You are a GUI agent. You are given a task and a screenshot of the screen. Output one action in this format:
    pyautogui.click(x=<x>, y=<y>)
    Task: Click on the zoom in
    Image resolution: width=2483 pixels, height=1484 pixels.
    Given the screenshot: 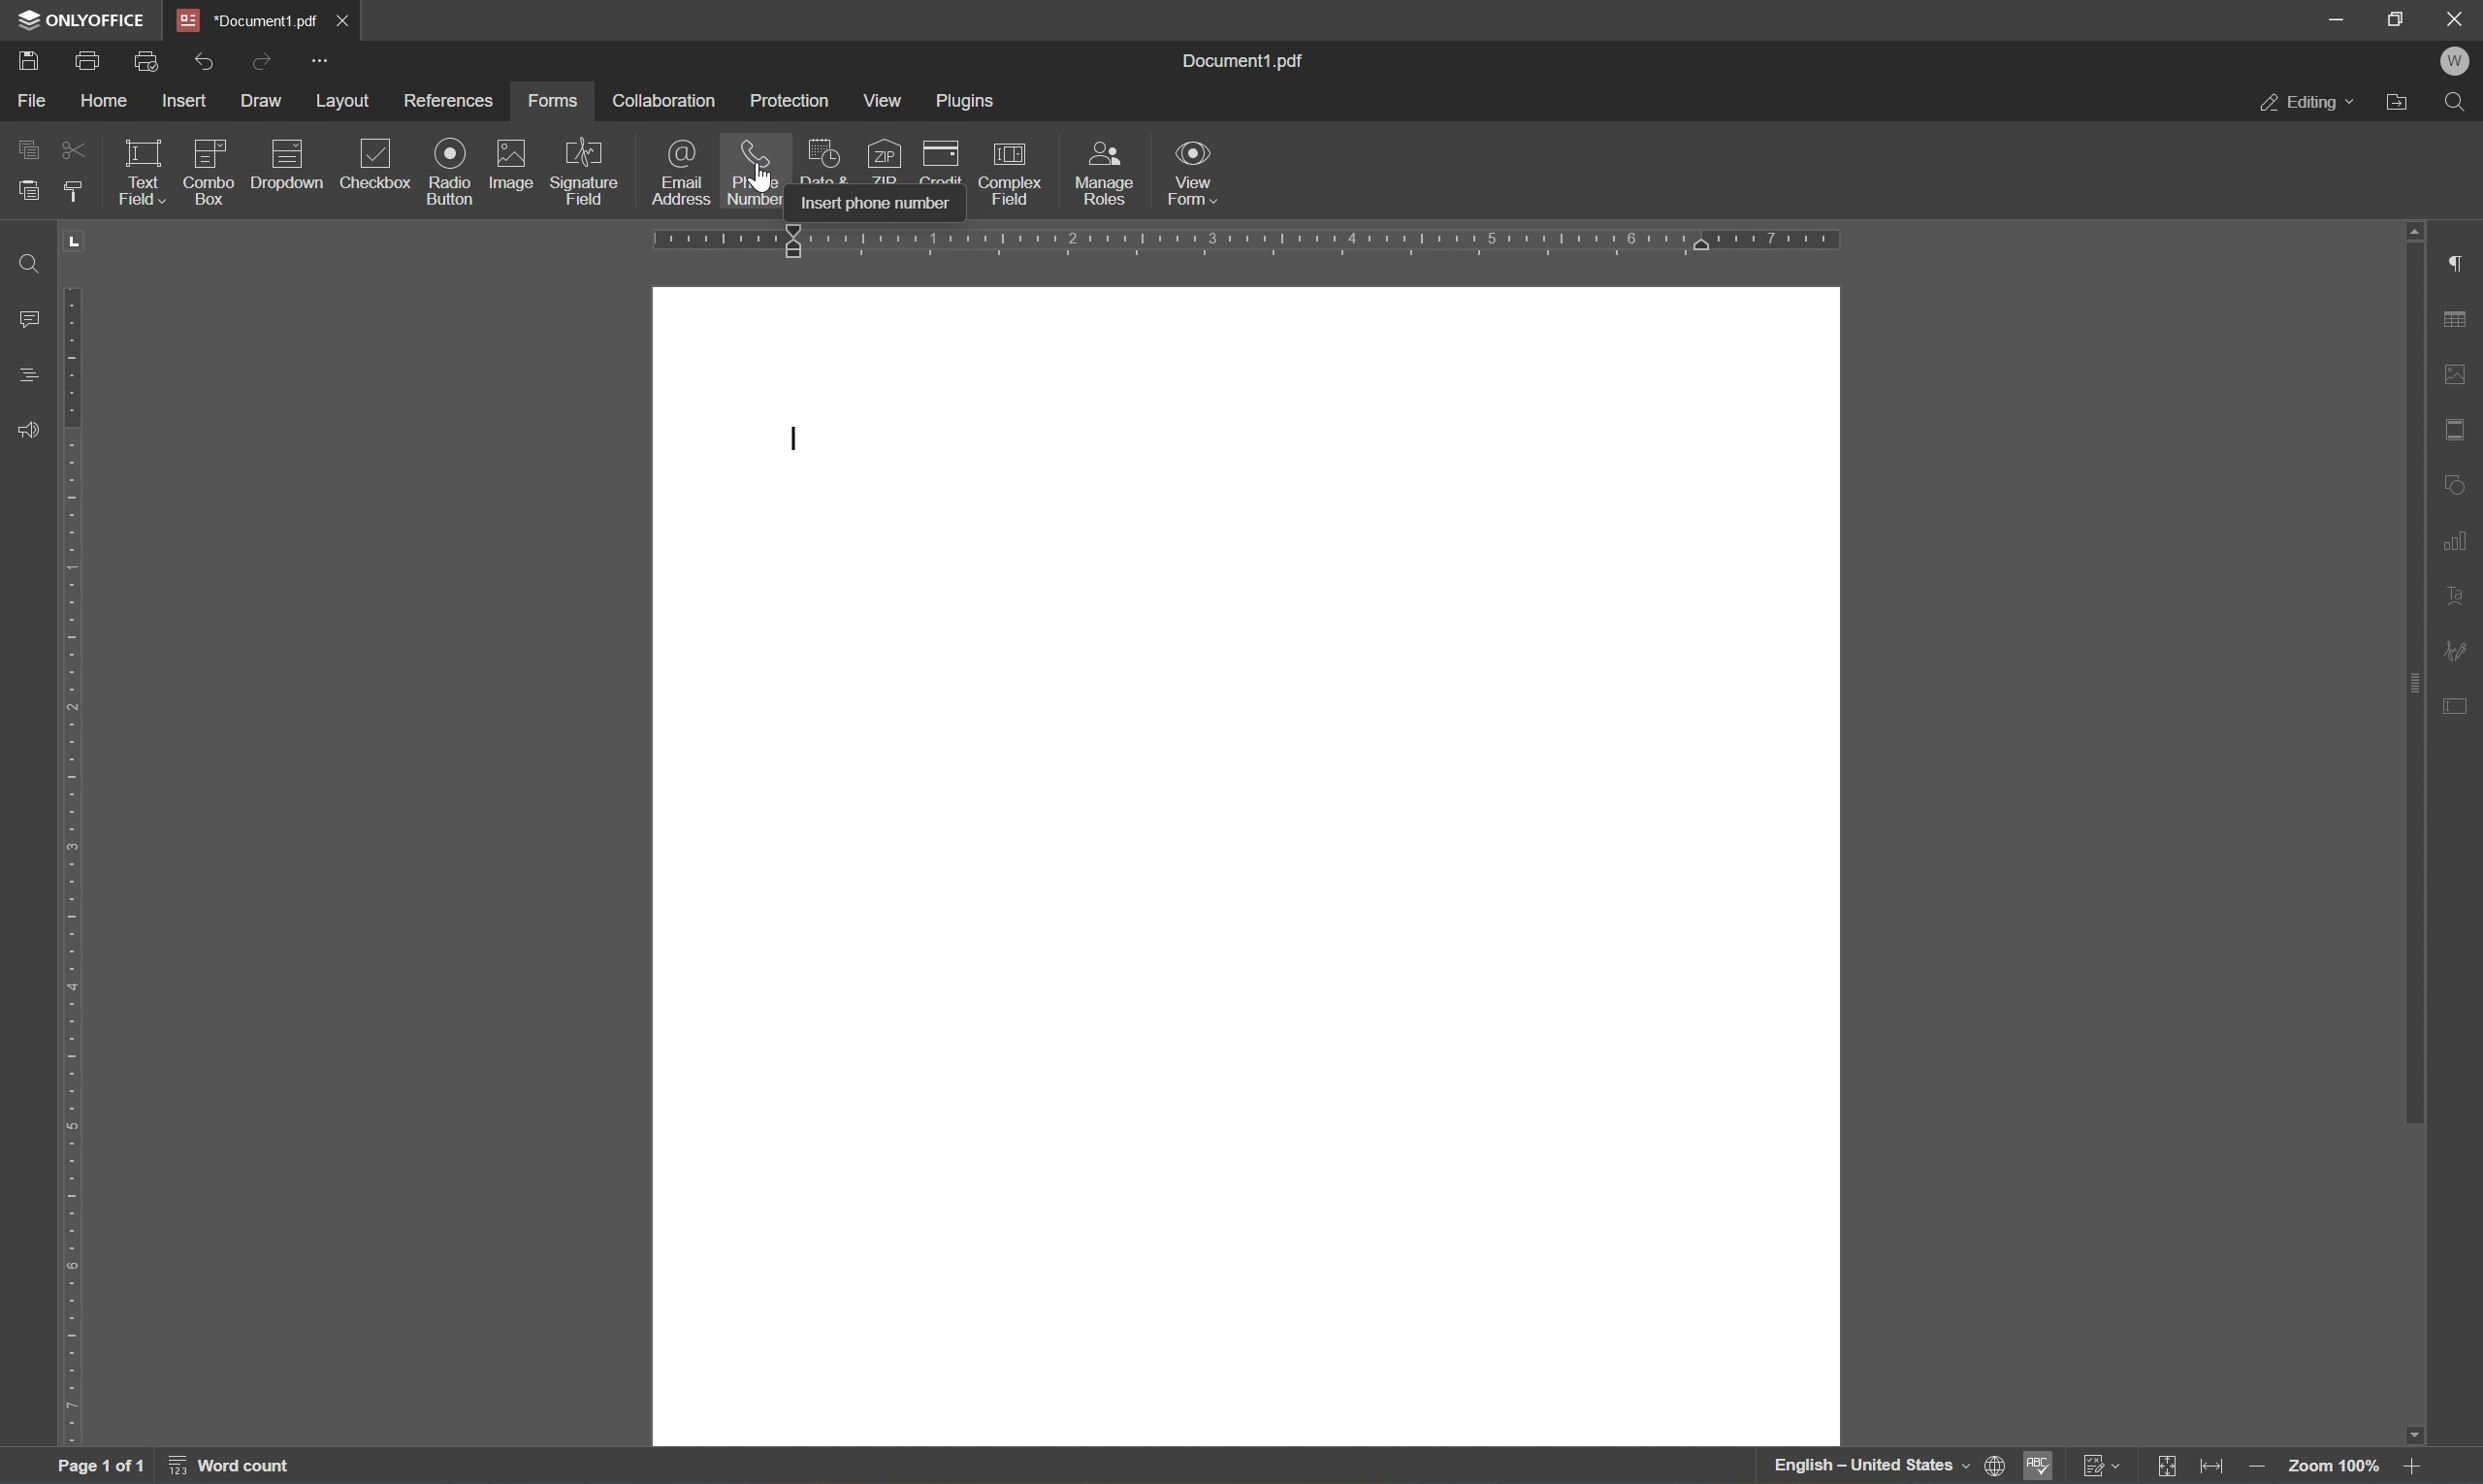 What is the action you would take?
    pyautogui.click(x=2420, y=1469)
    